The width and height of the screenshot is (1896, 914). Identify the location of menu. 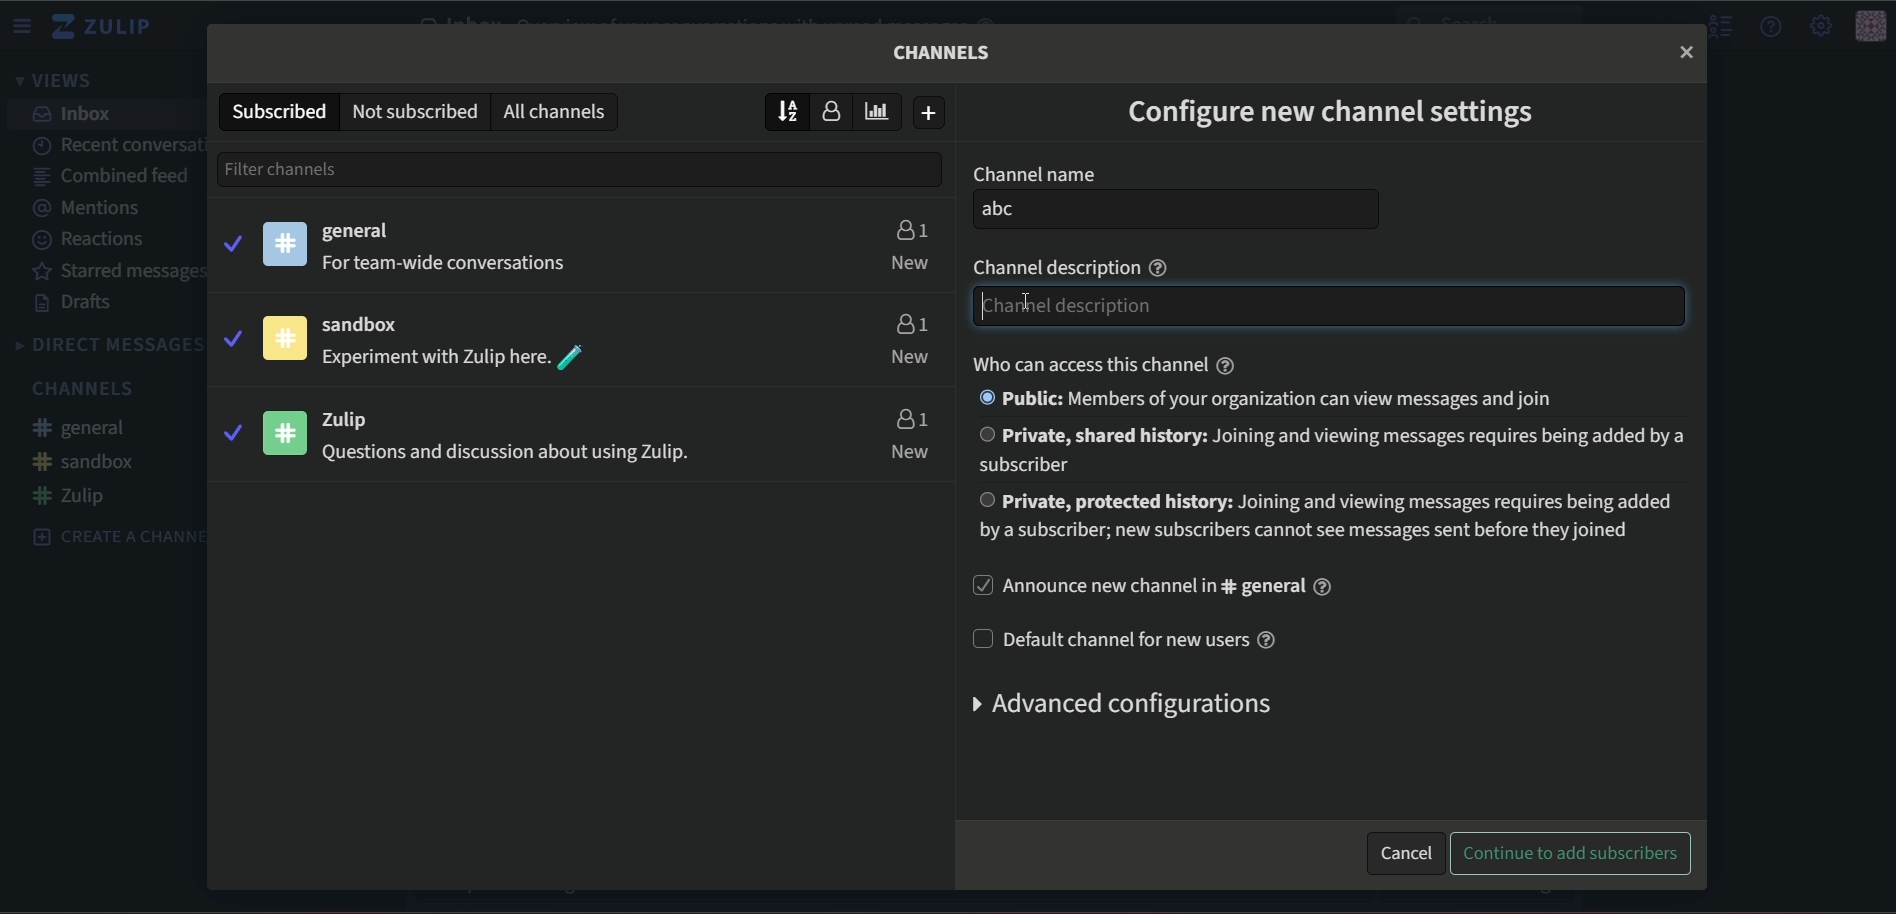
(25, 26).